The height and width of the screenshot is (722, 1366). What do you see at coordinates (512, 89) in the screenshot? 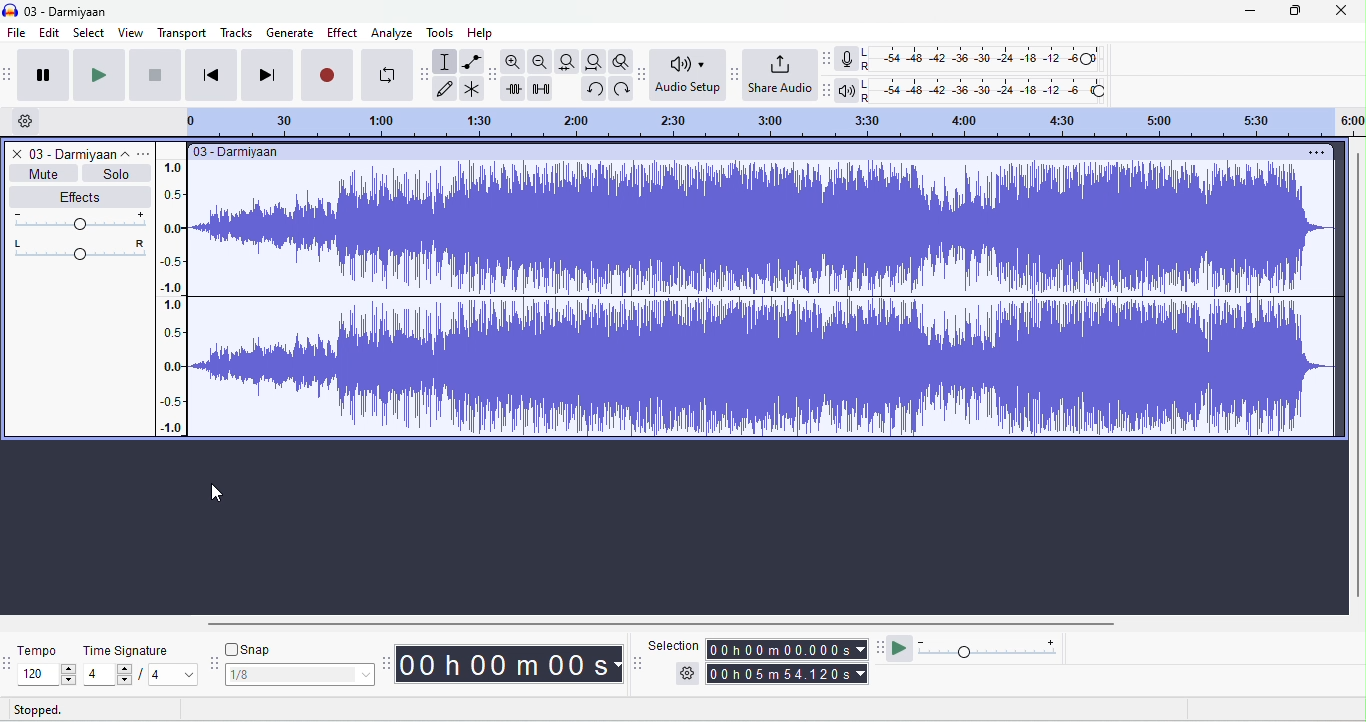
I see `trim outside selection` at bounding box center [512, 89].